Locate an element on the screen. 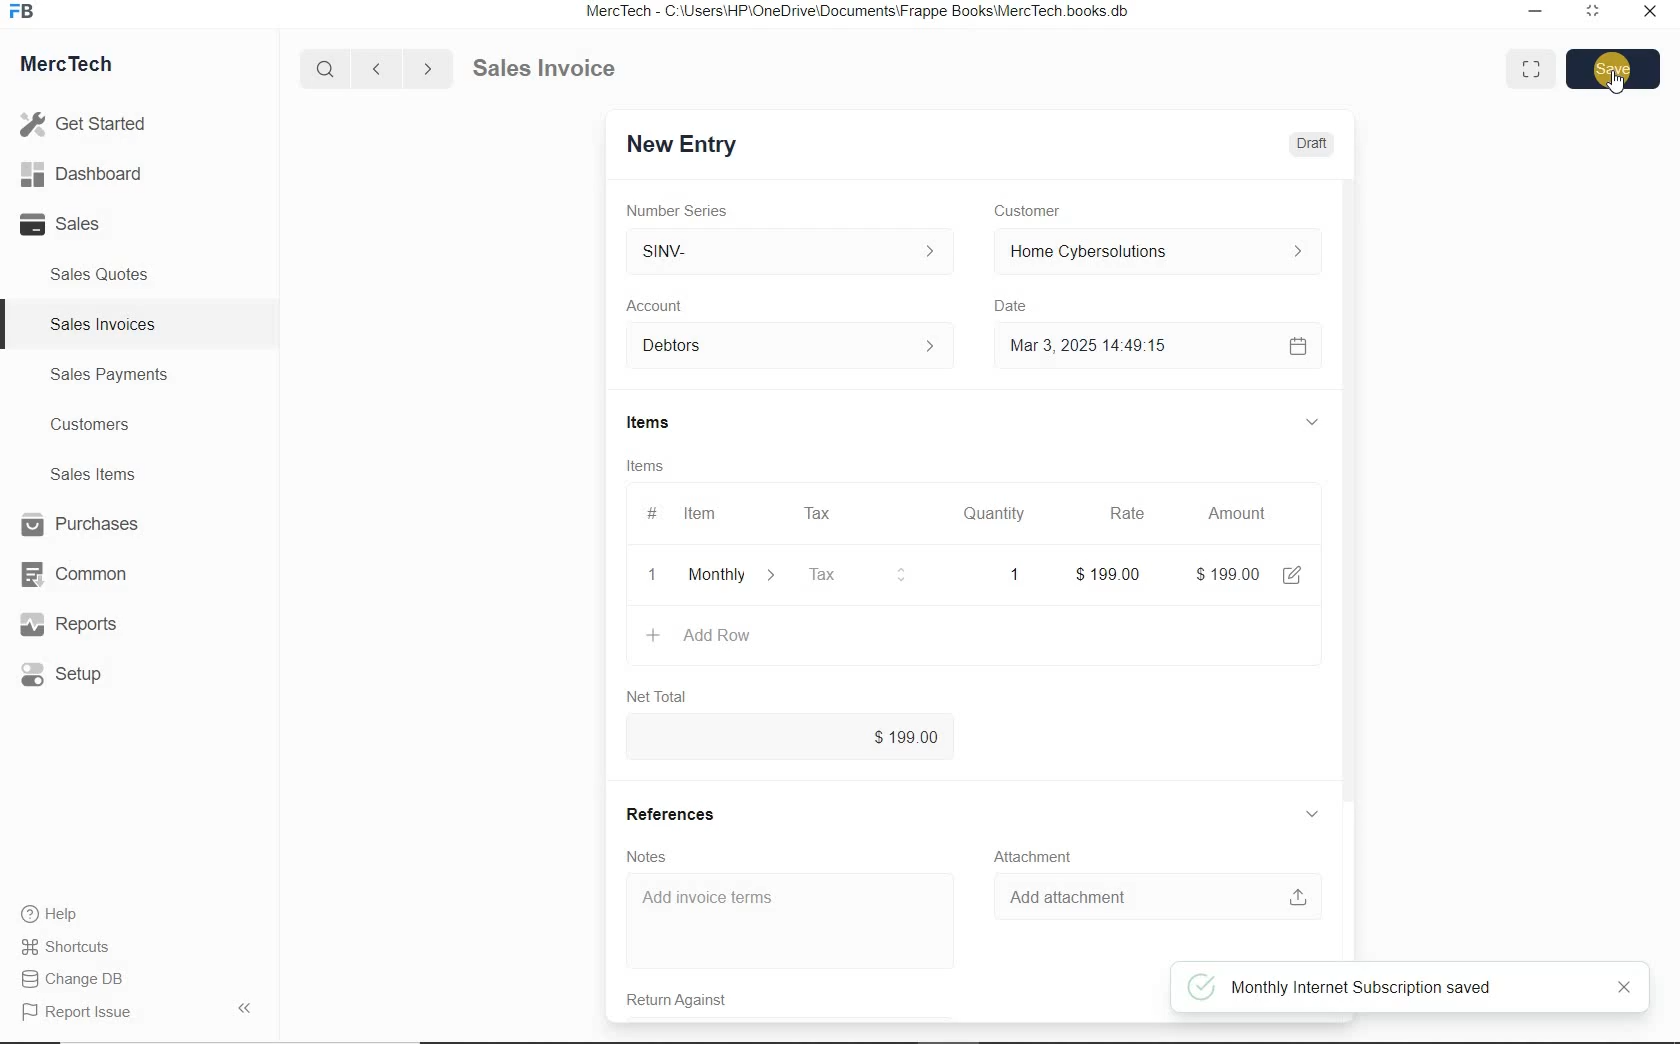 The width and height of the screenshot is (1680, 1044). # is located at coordinates (649, 513).